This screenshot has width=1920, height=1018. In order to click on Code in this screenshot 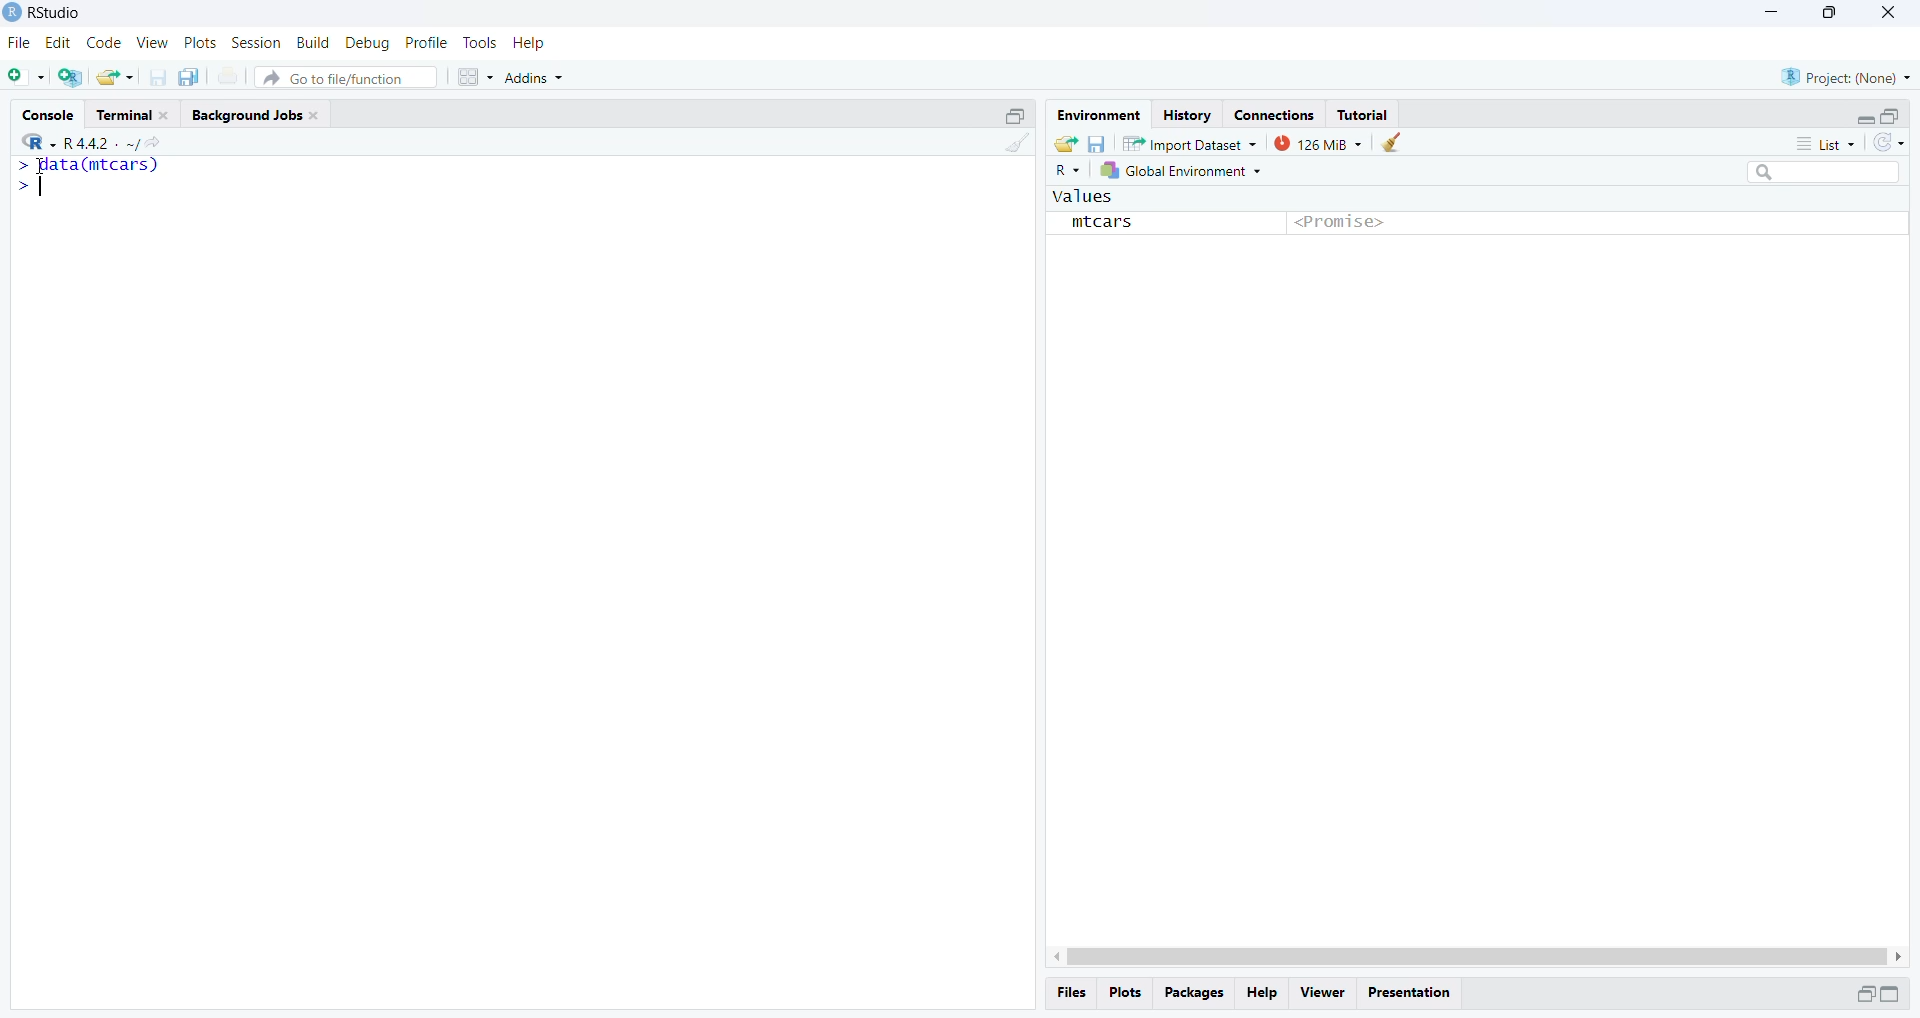, I will do `click(103, 43)`.